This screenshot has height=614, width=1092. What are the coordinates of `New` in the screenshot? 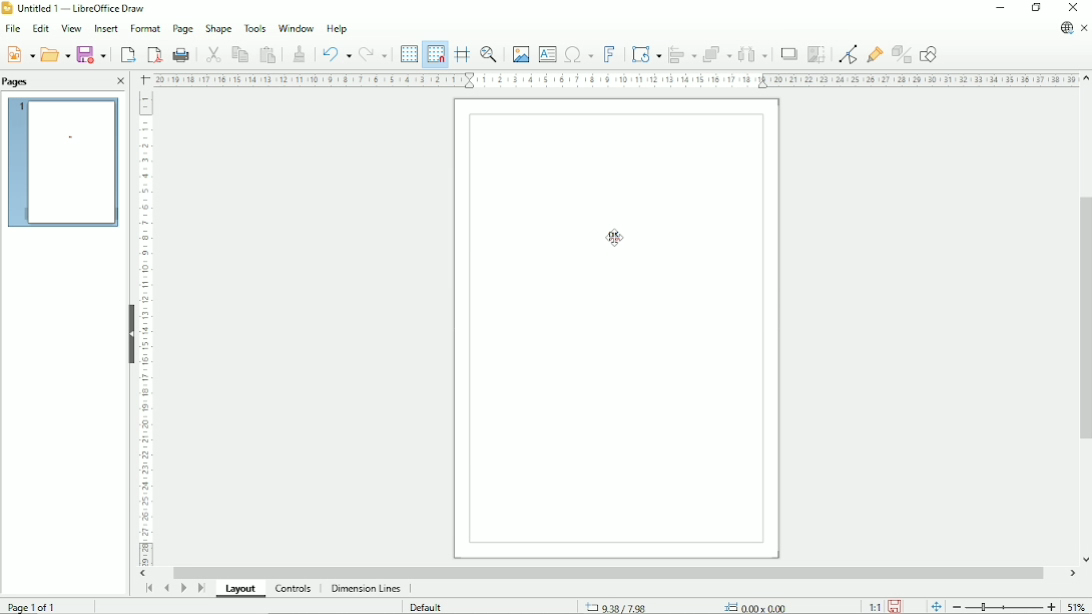 It's located at (20, 55).